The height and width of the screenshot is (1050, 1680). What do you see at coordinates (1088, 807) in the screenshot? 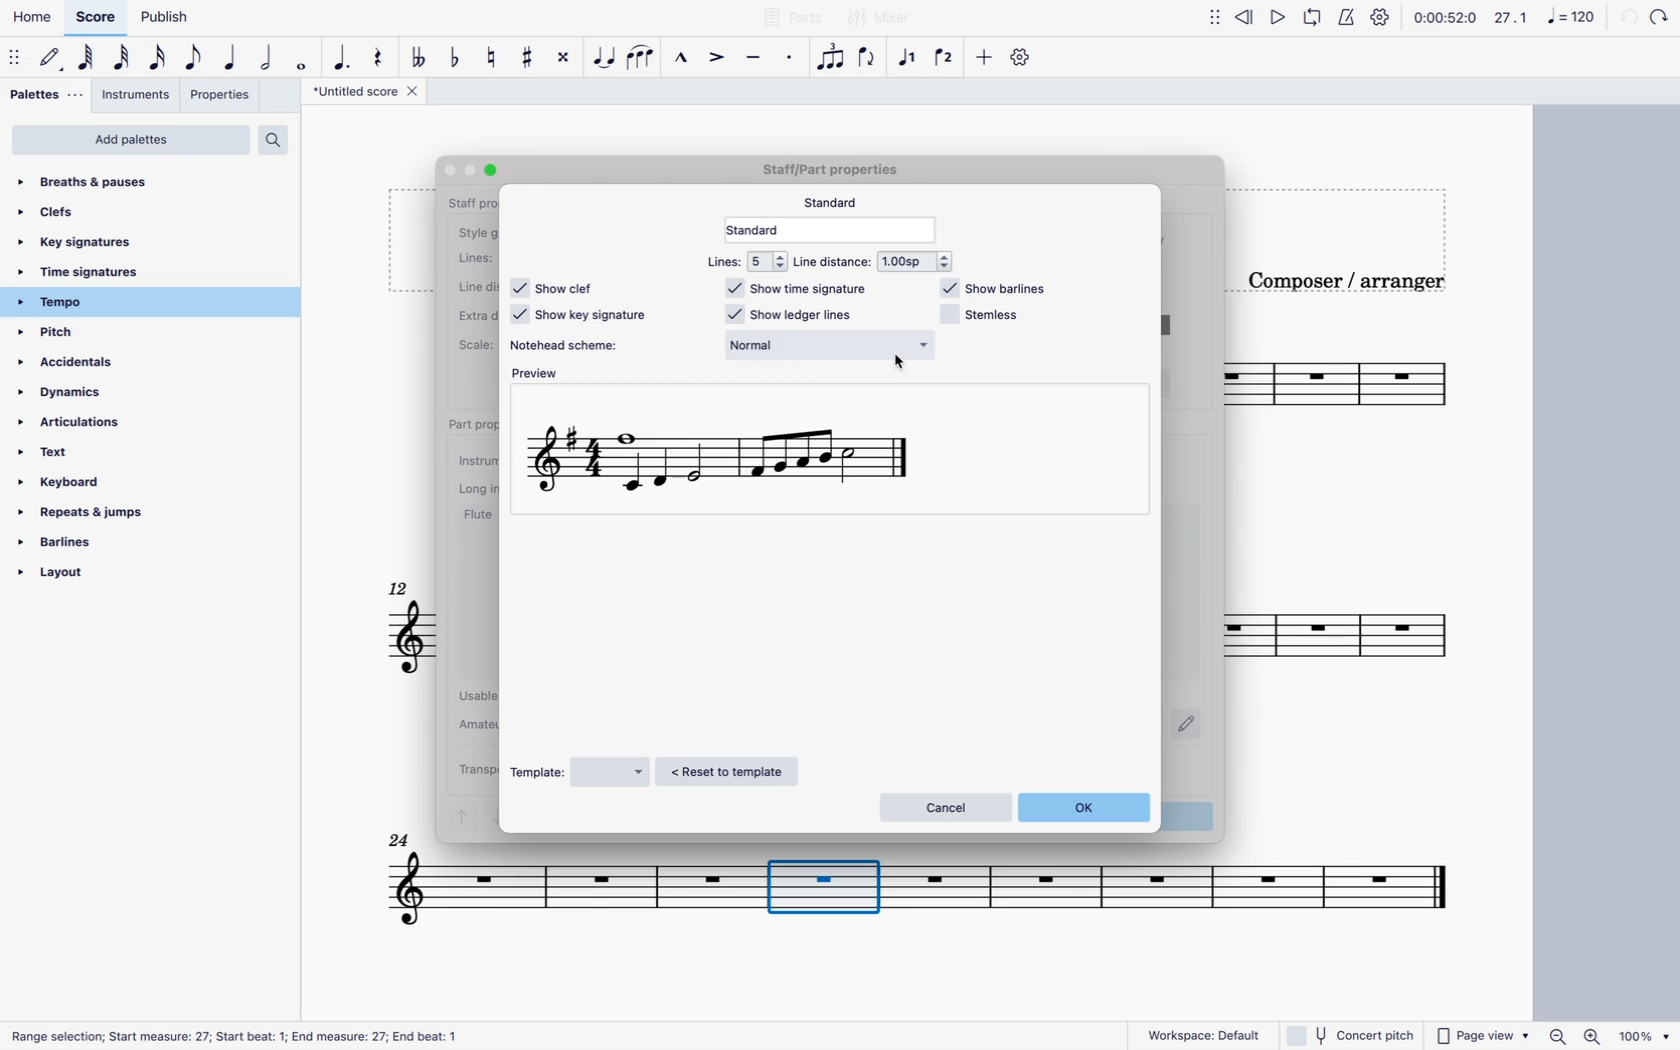
I see `ok` at bounding box center [1088, 807].